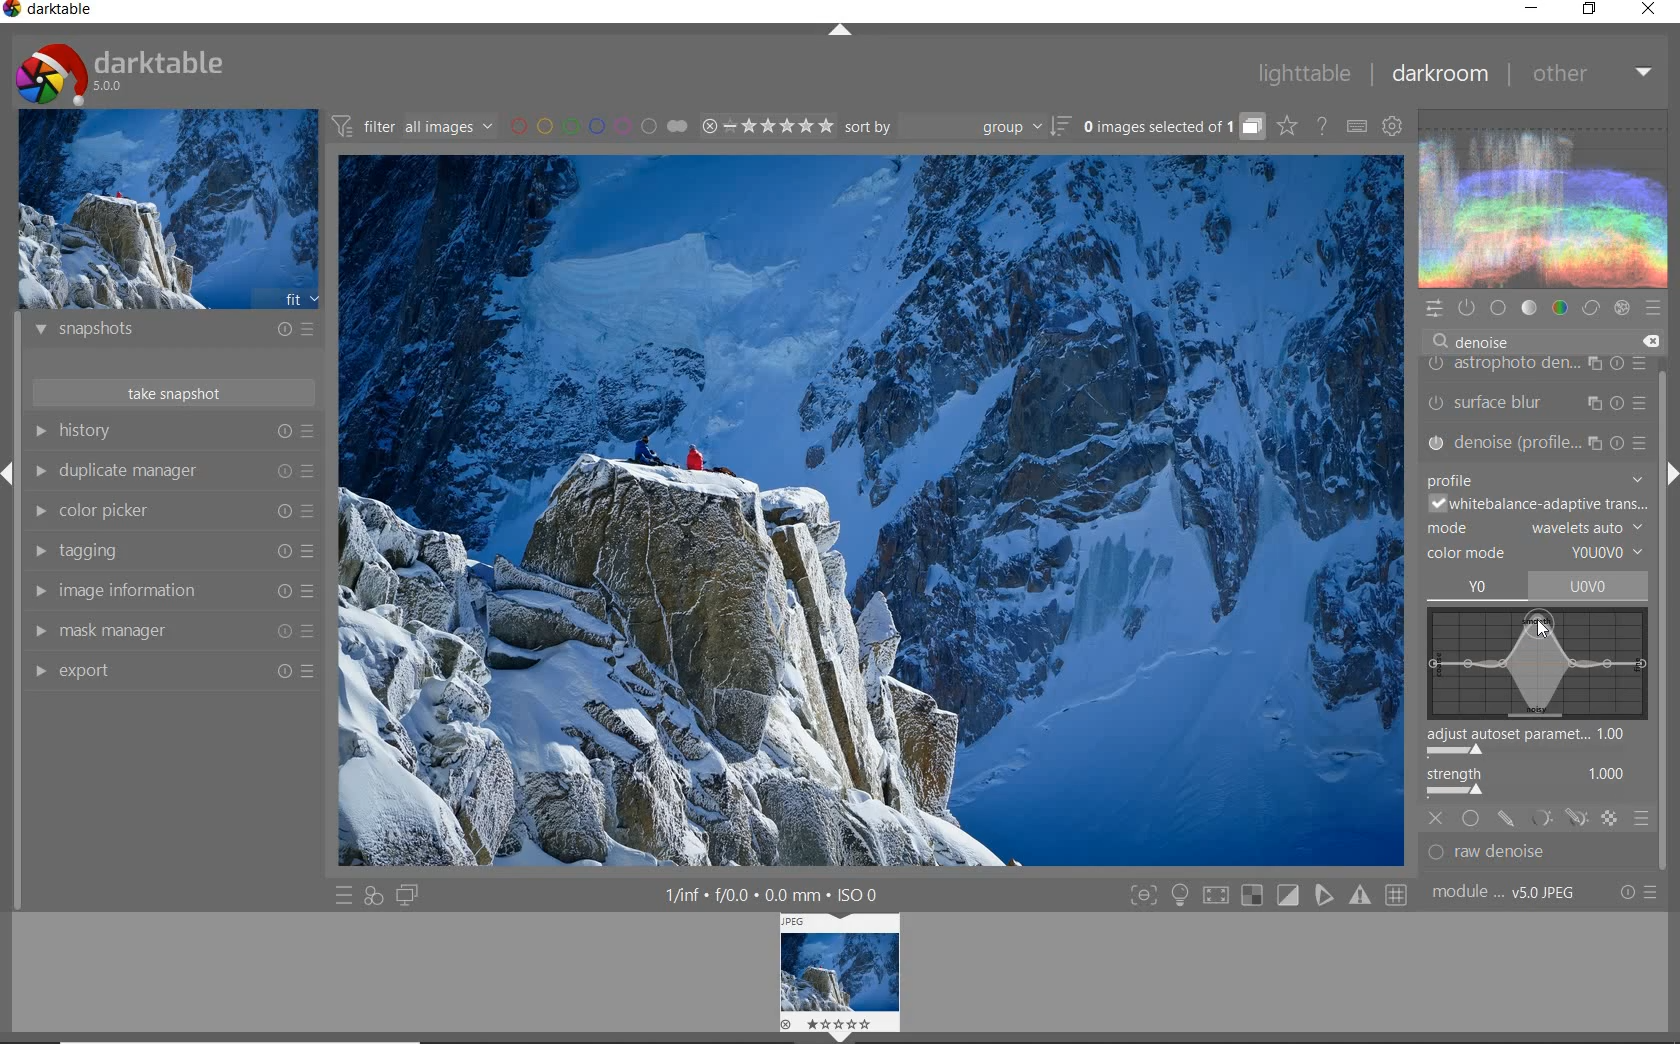 This screenshot has height=1044, width=1680. I want to click on surface blur, so click(1541, 404).